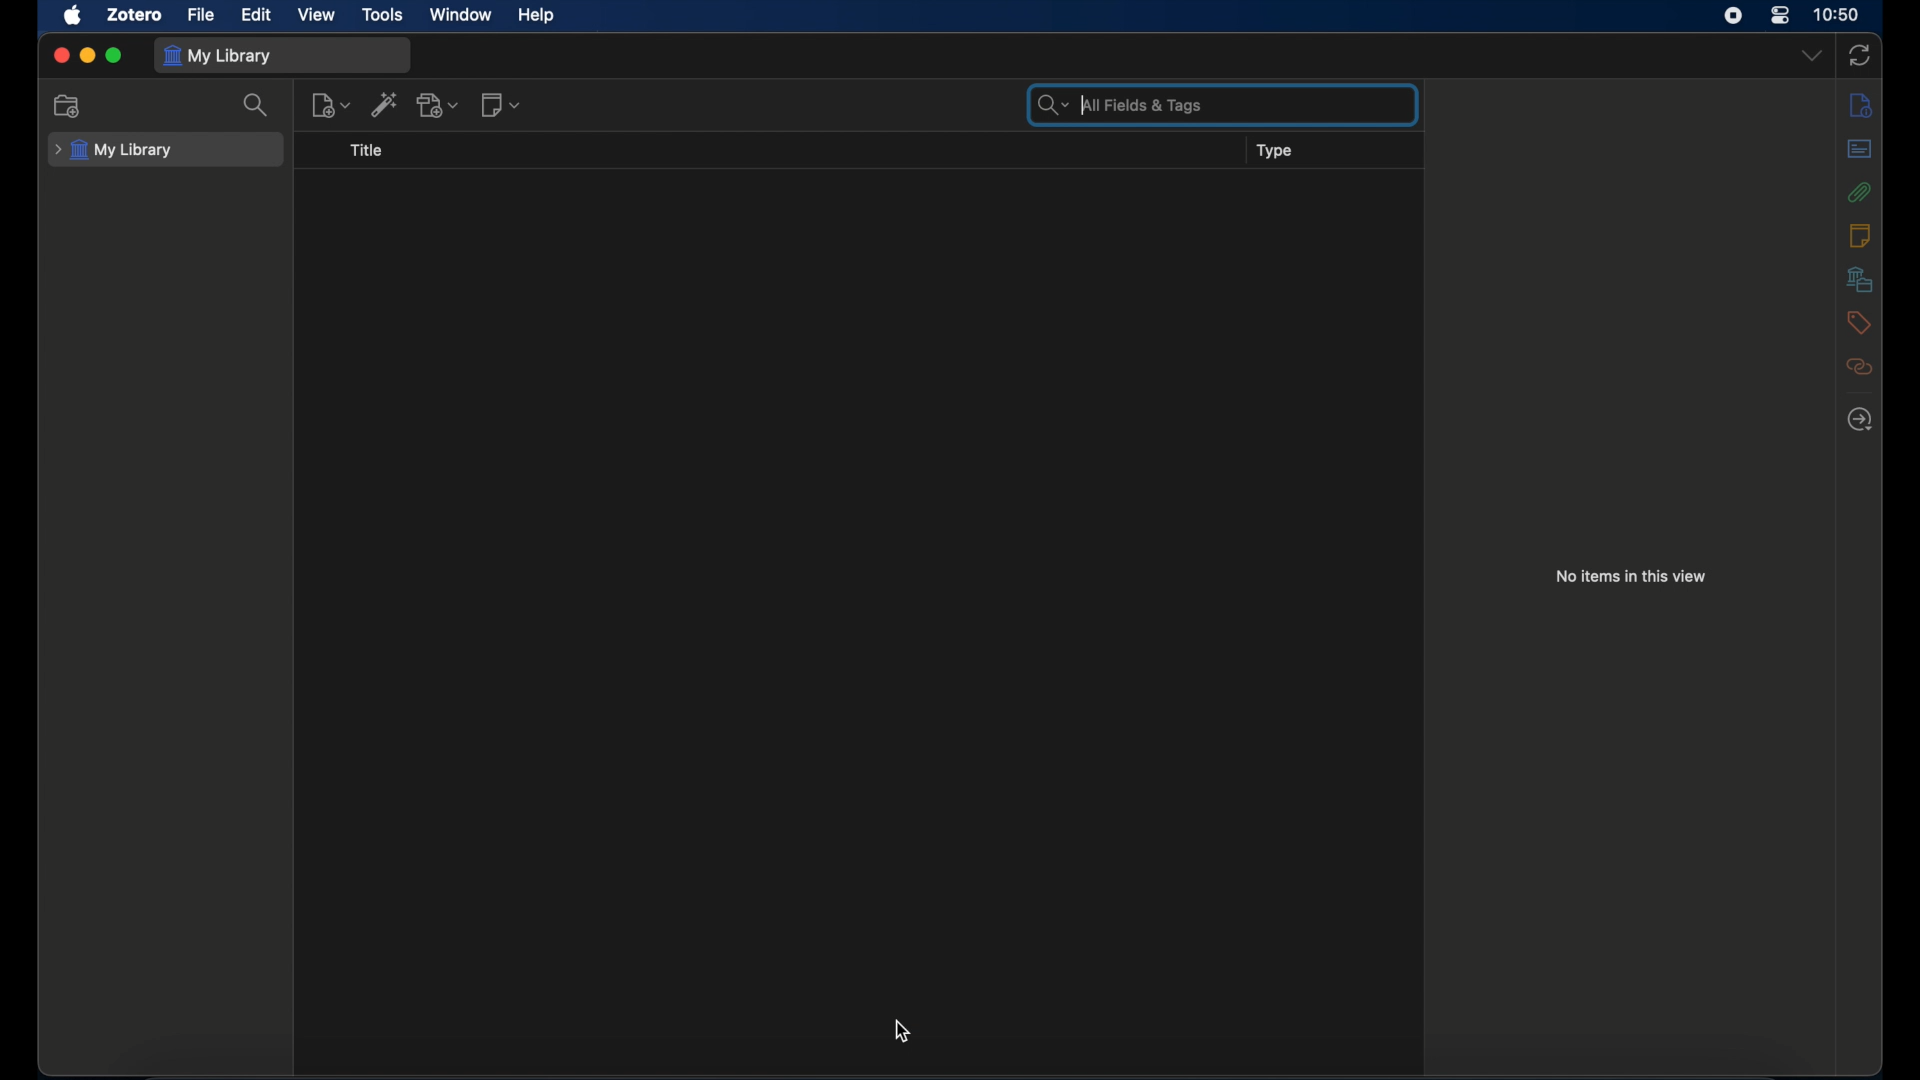  What do you see at coordinates (330, 105) in the screenshot?
I see `new items` at bounding box center [330, 105].